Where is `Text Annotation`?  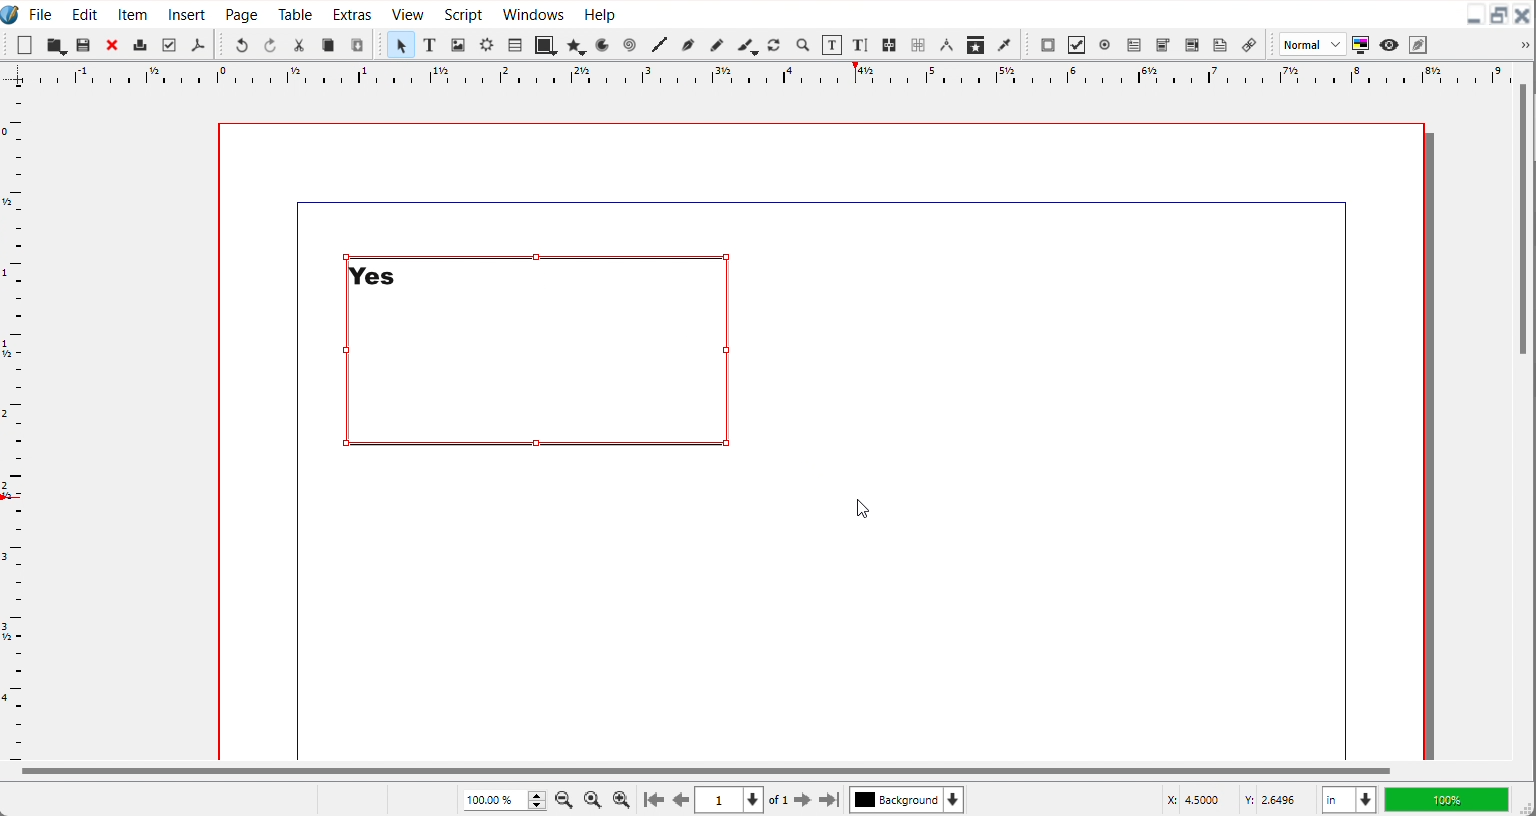 Text Annotation is located at coordinates (1220, 45).